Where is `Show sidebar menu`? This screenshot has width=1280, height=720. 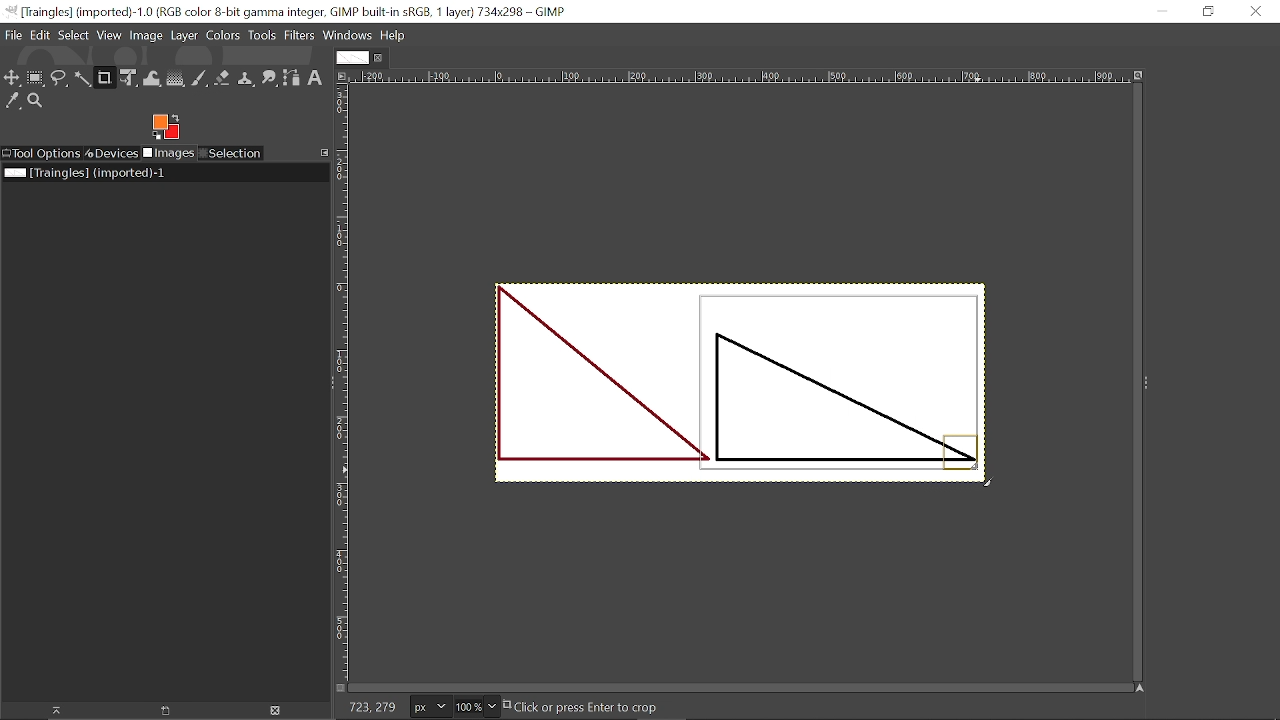 Show sidebar menu is located at coordinates (1147, 383).